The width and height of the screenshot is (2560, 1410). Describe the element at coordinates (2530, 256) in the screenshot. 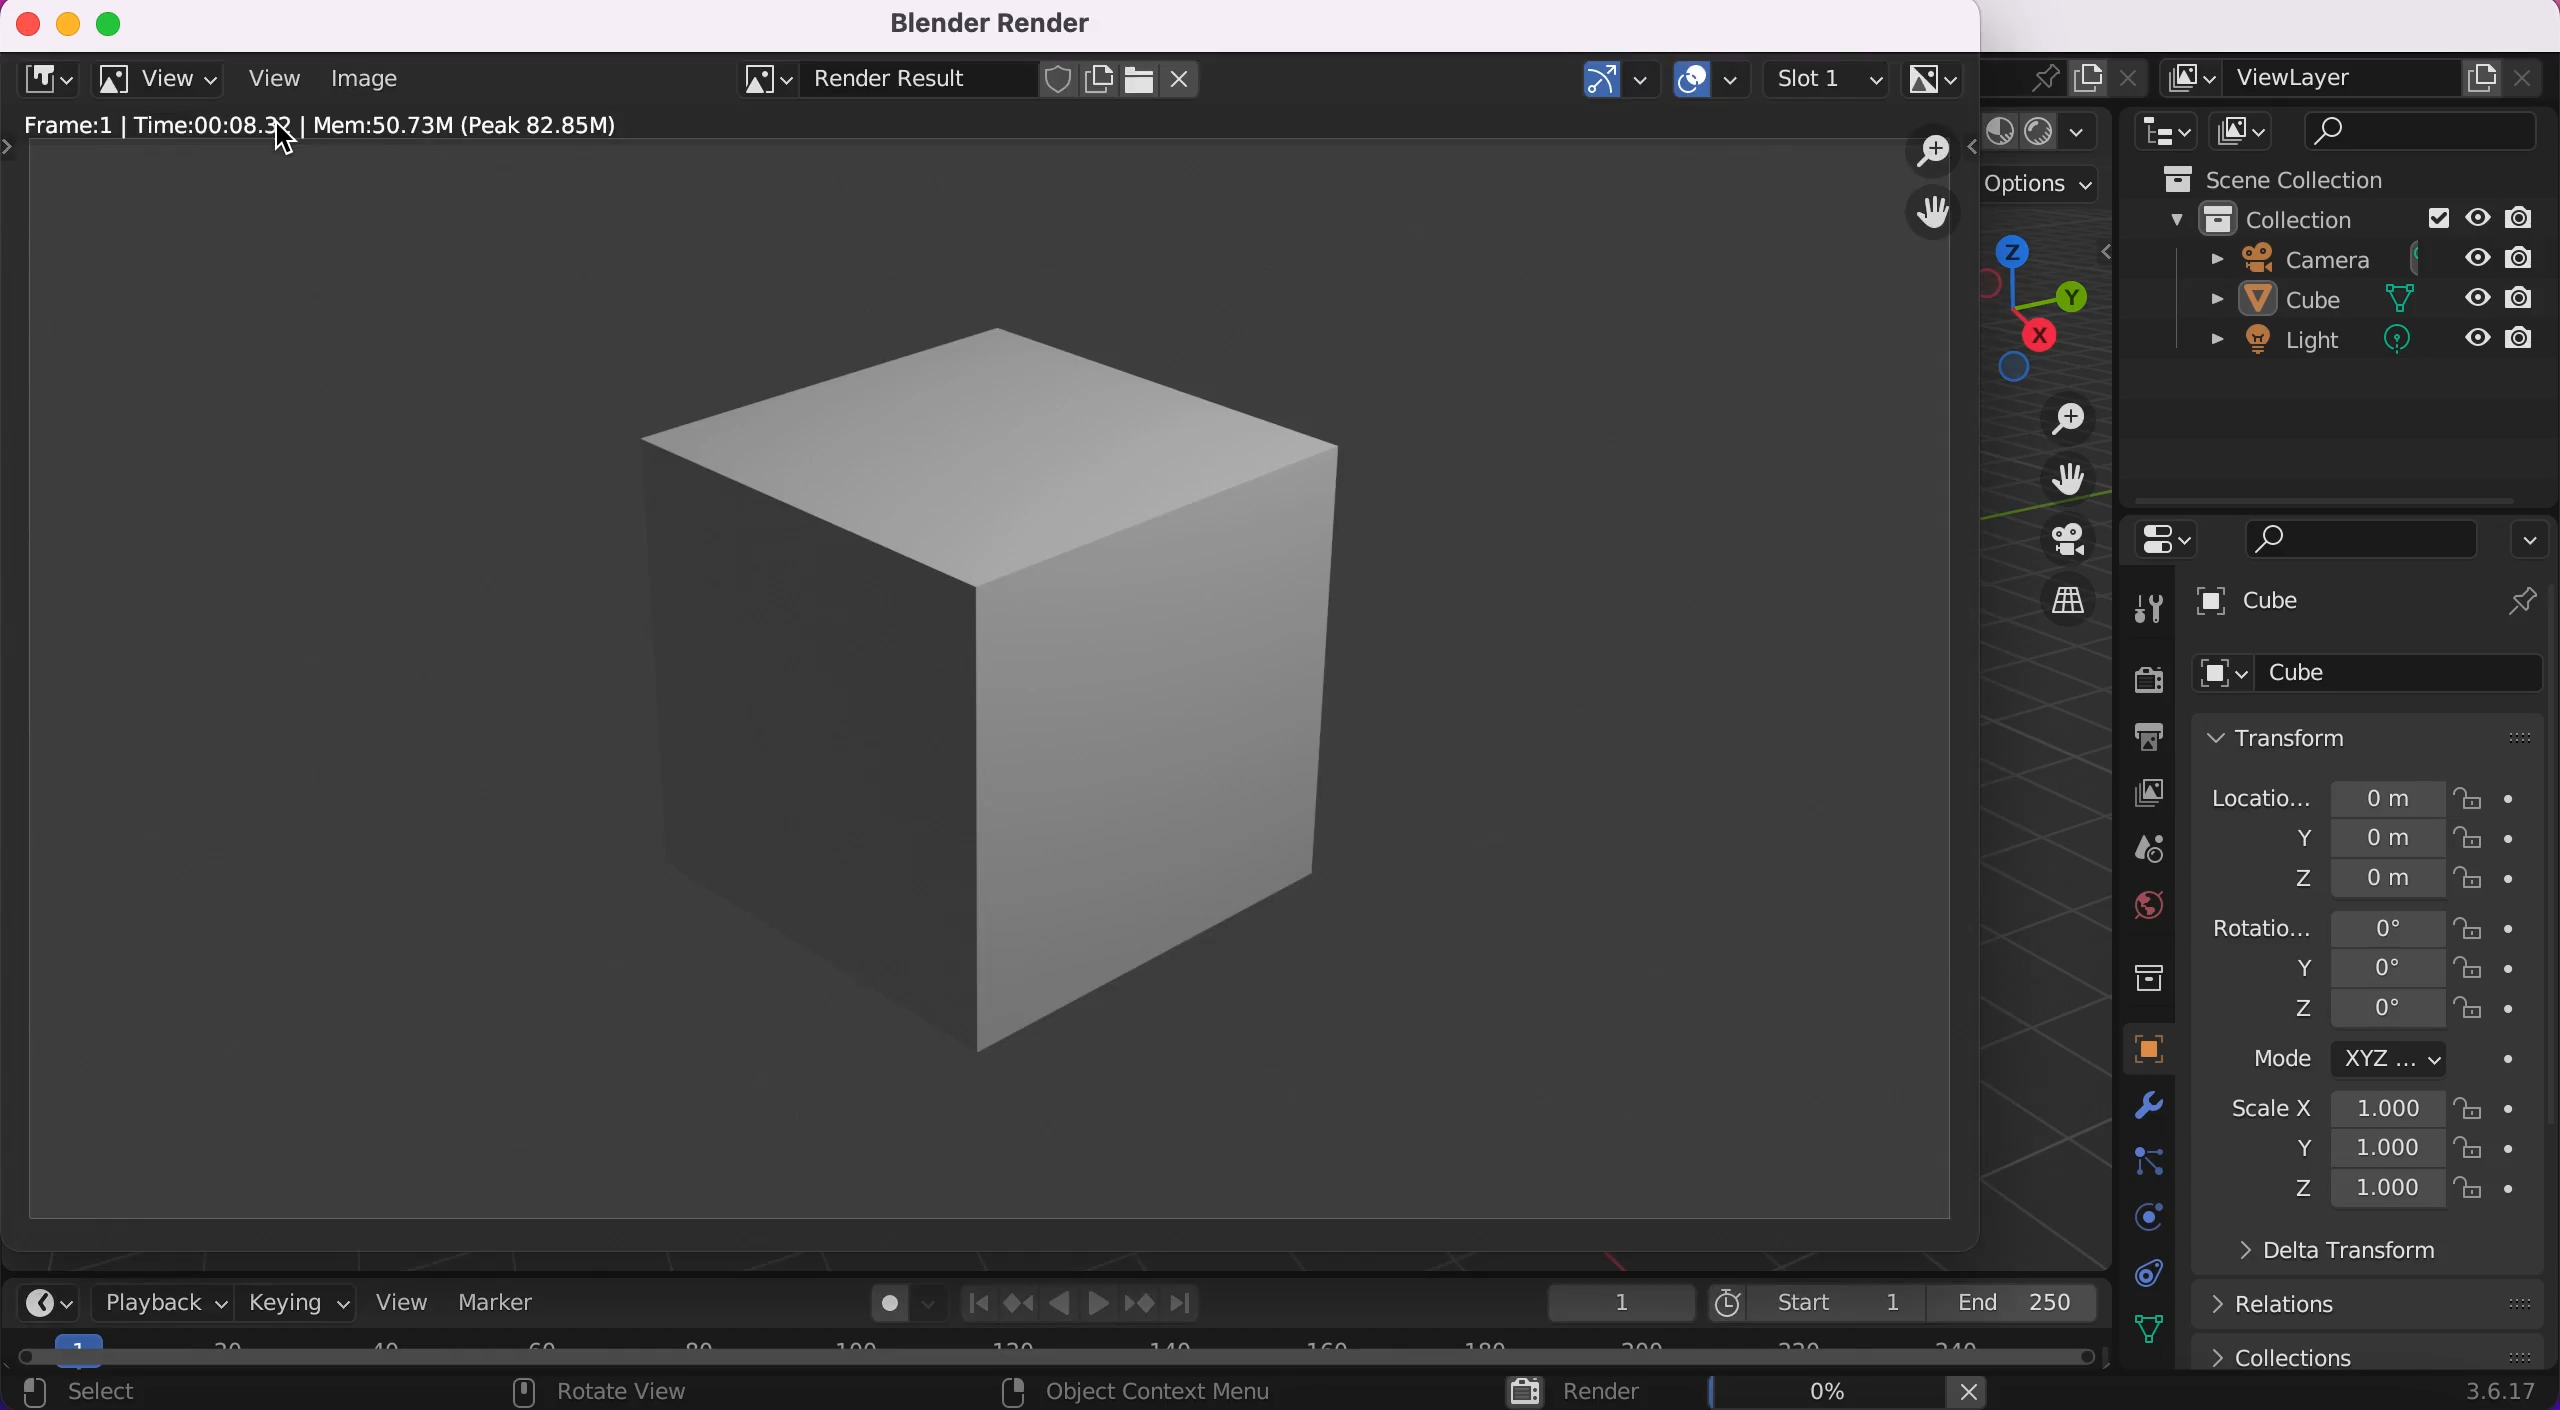

I see `disable in render` at that location.